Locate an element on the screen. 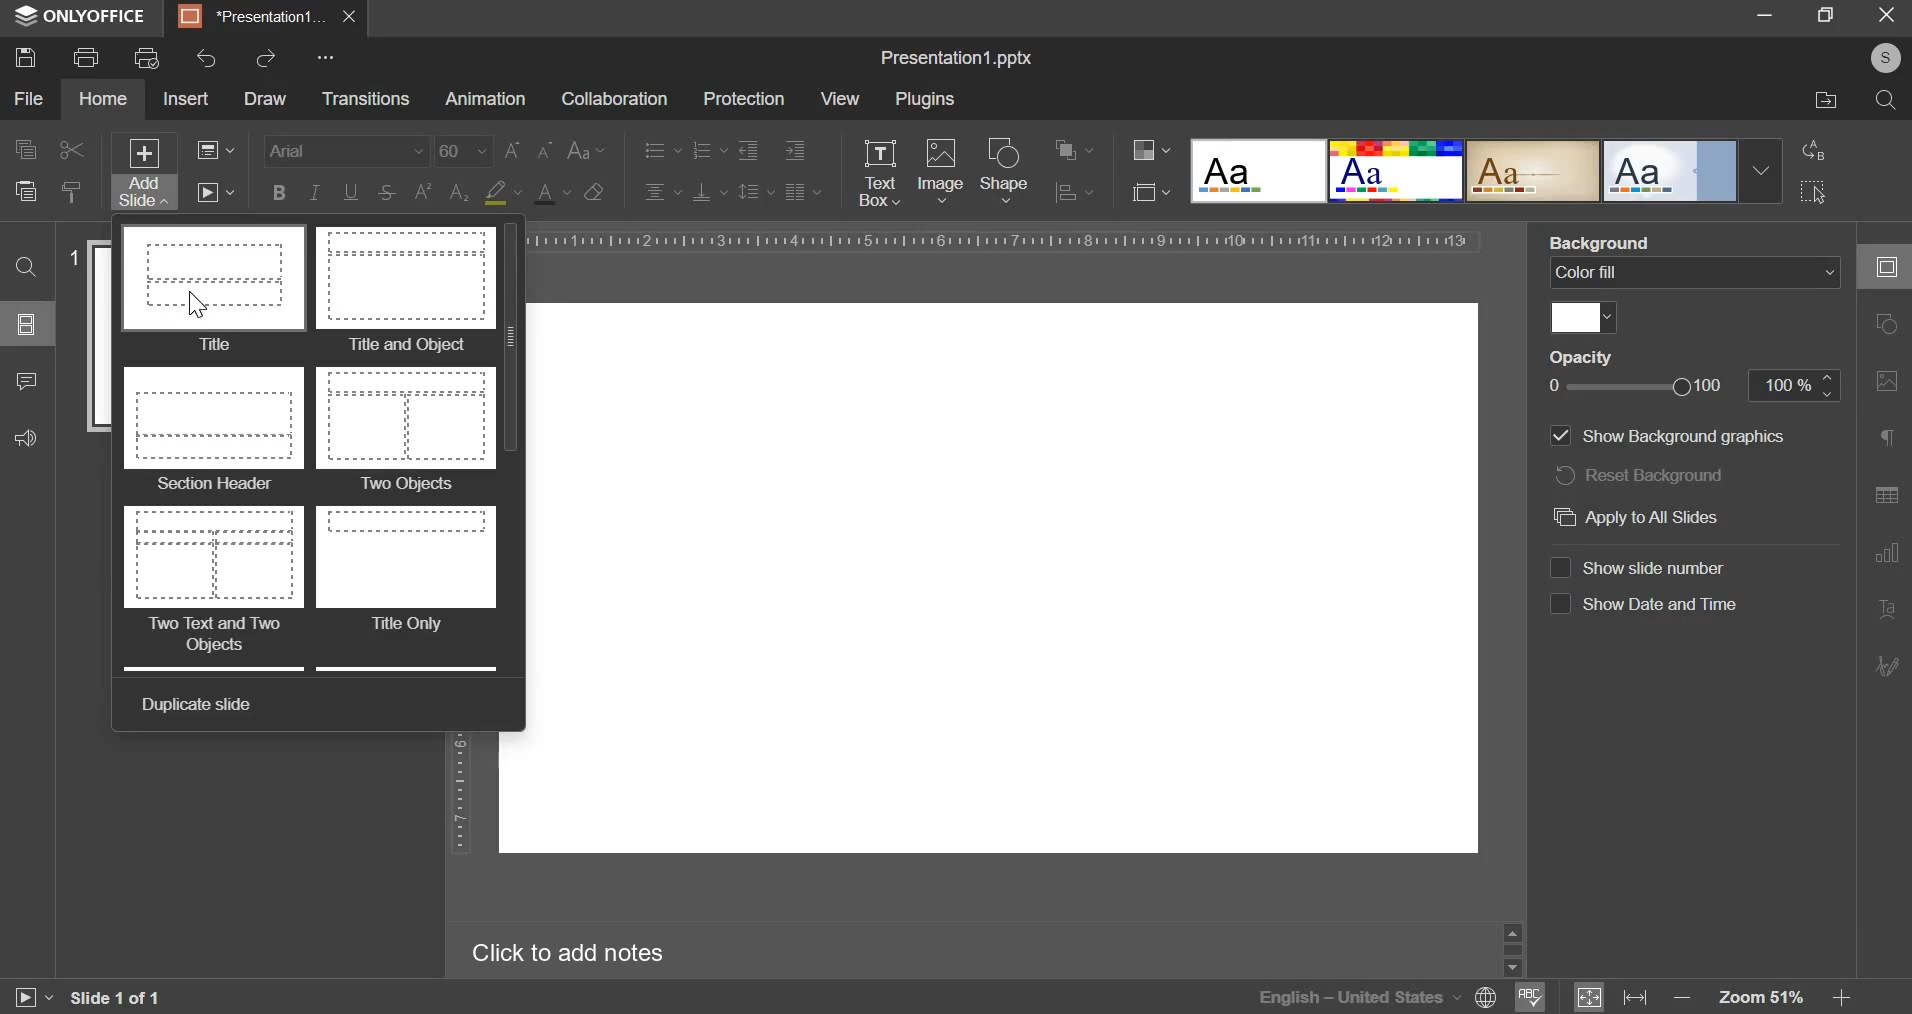  strikethrough is located at coordinates (385, 193).